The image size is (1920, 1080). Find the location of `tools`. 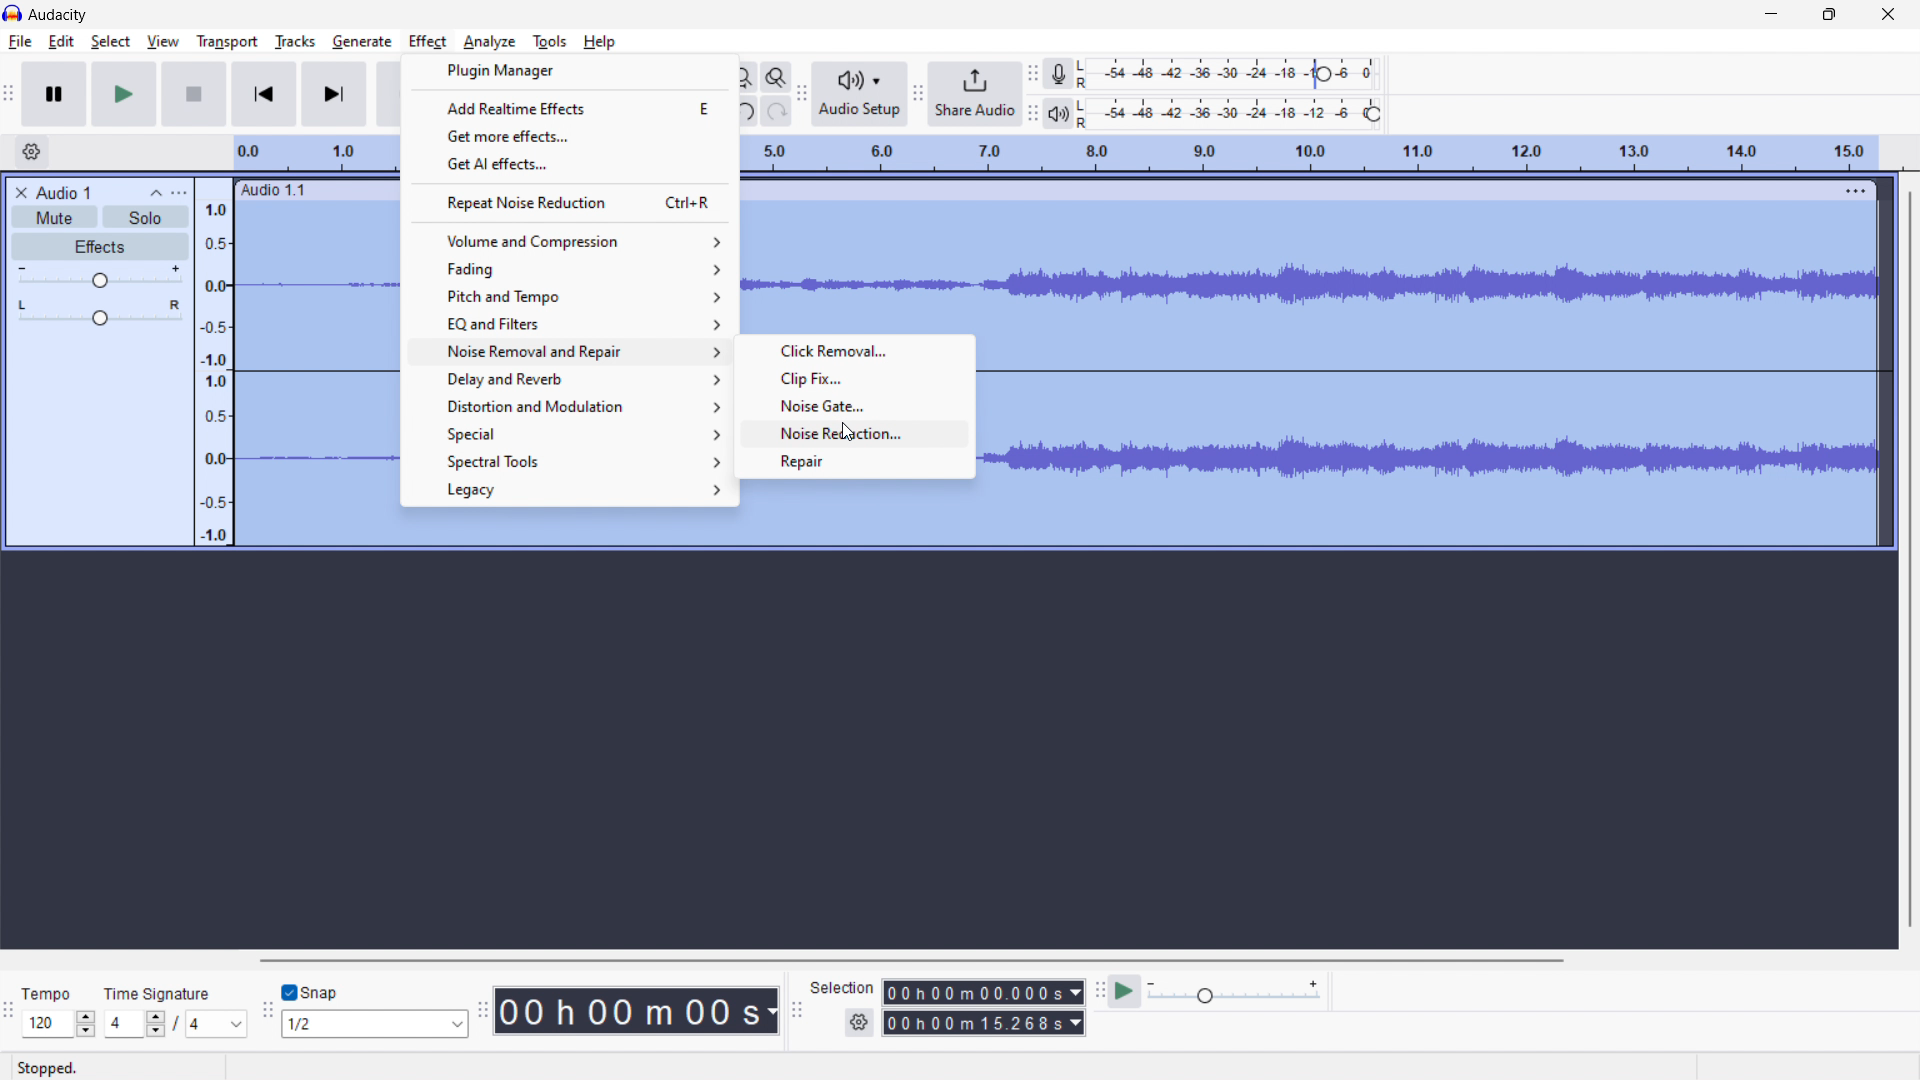

tools is located at coordinates (550, 42).